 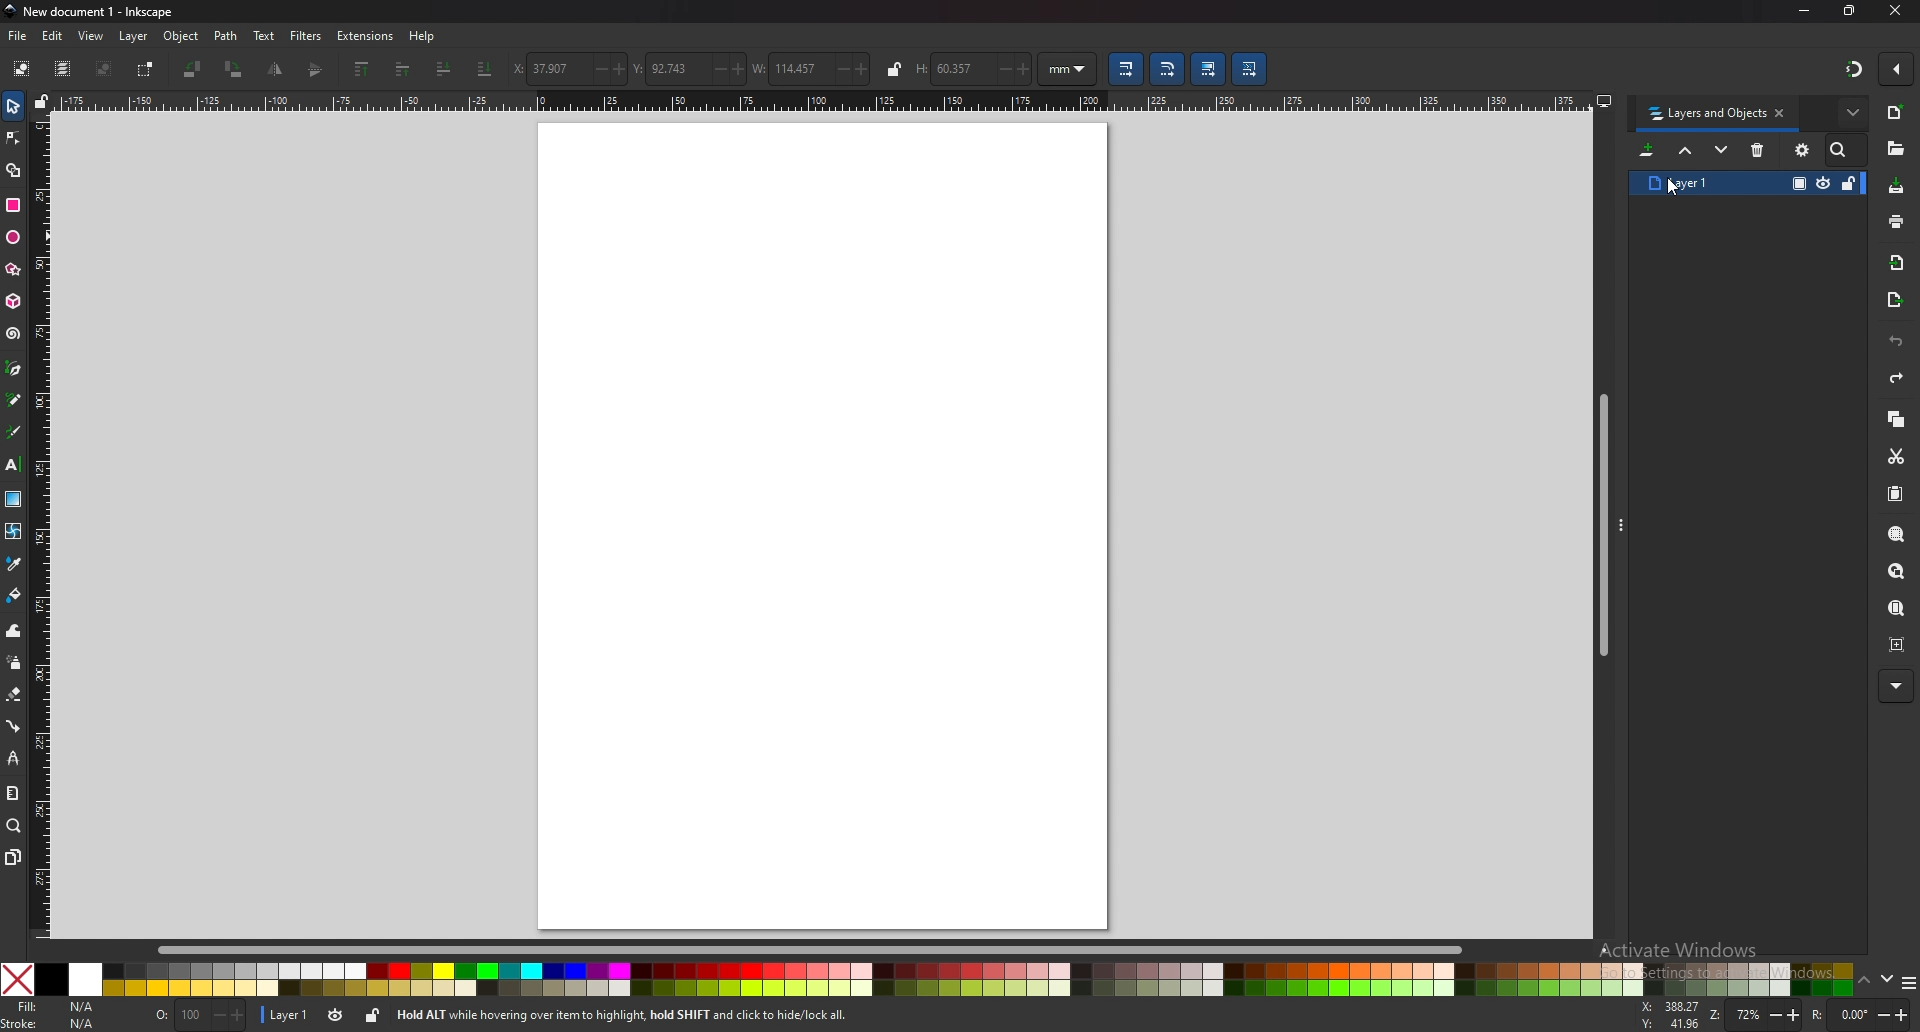 I want to click on print, so click(x=1896, y=222).